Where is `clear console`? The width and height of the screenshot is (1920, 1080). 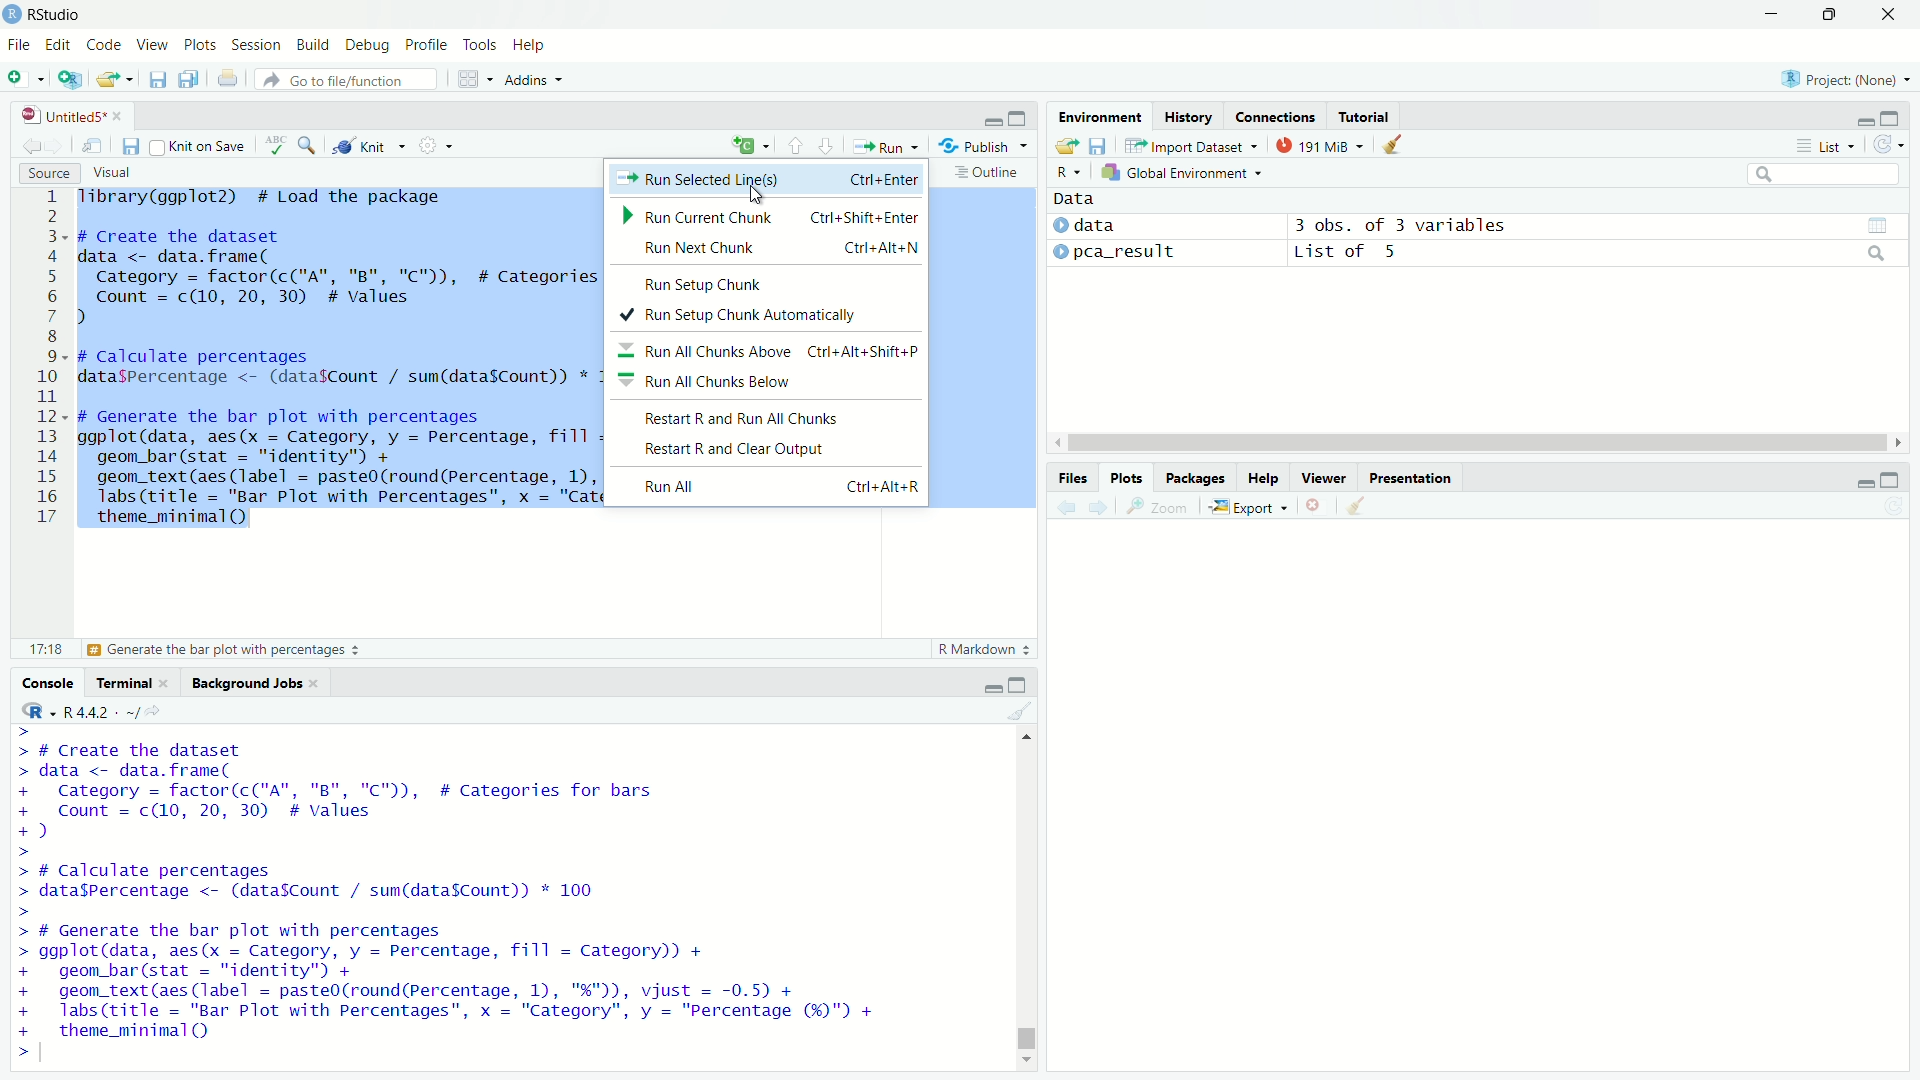 clear console is located at coordinates (1023, 712).